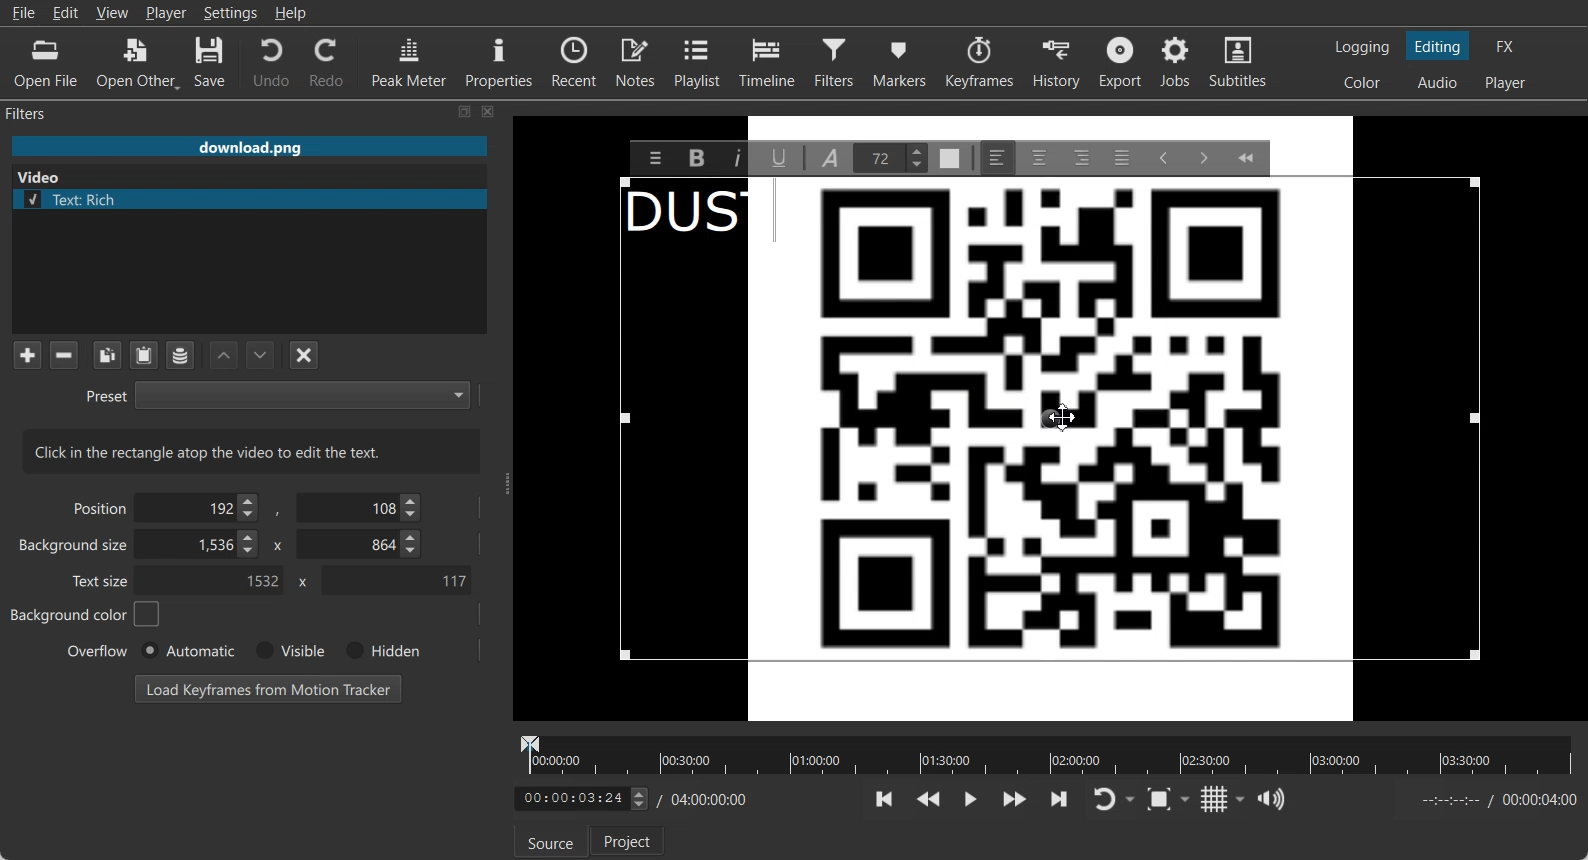  Describe the element at coordinates (704, 799) in the screenshot. I see `Timing ` at that location.